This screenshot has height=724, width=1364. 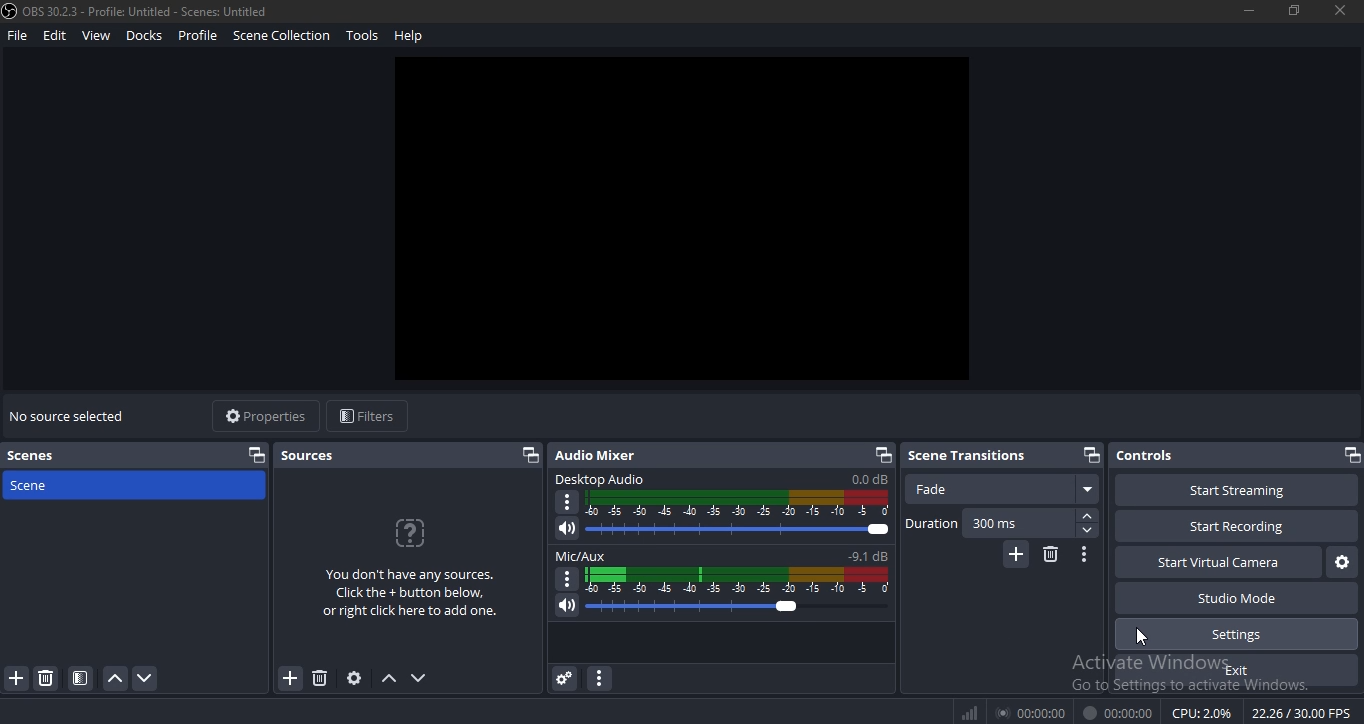 What do you see at coordinates (280, 35) in the screenshot?
I see `scene collection` at bounding box center [280, 35].